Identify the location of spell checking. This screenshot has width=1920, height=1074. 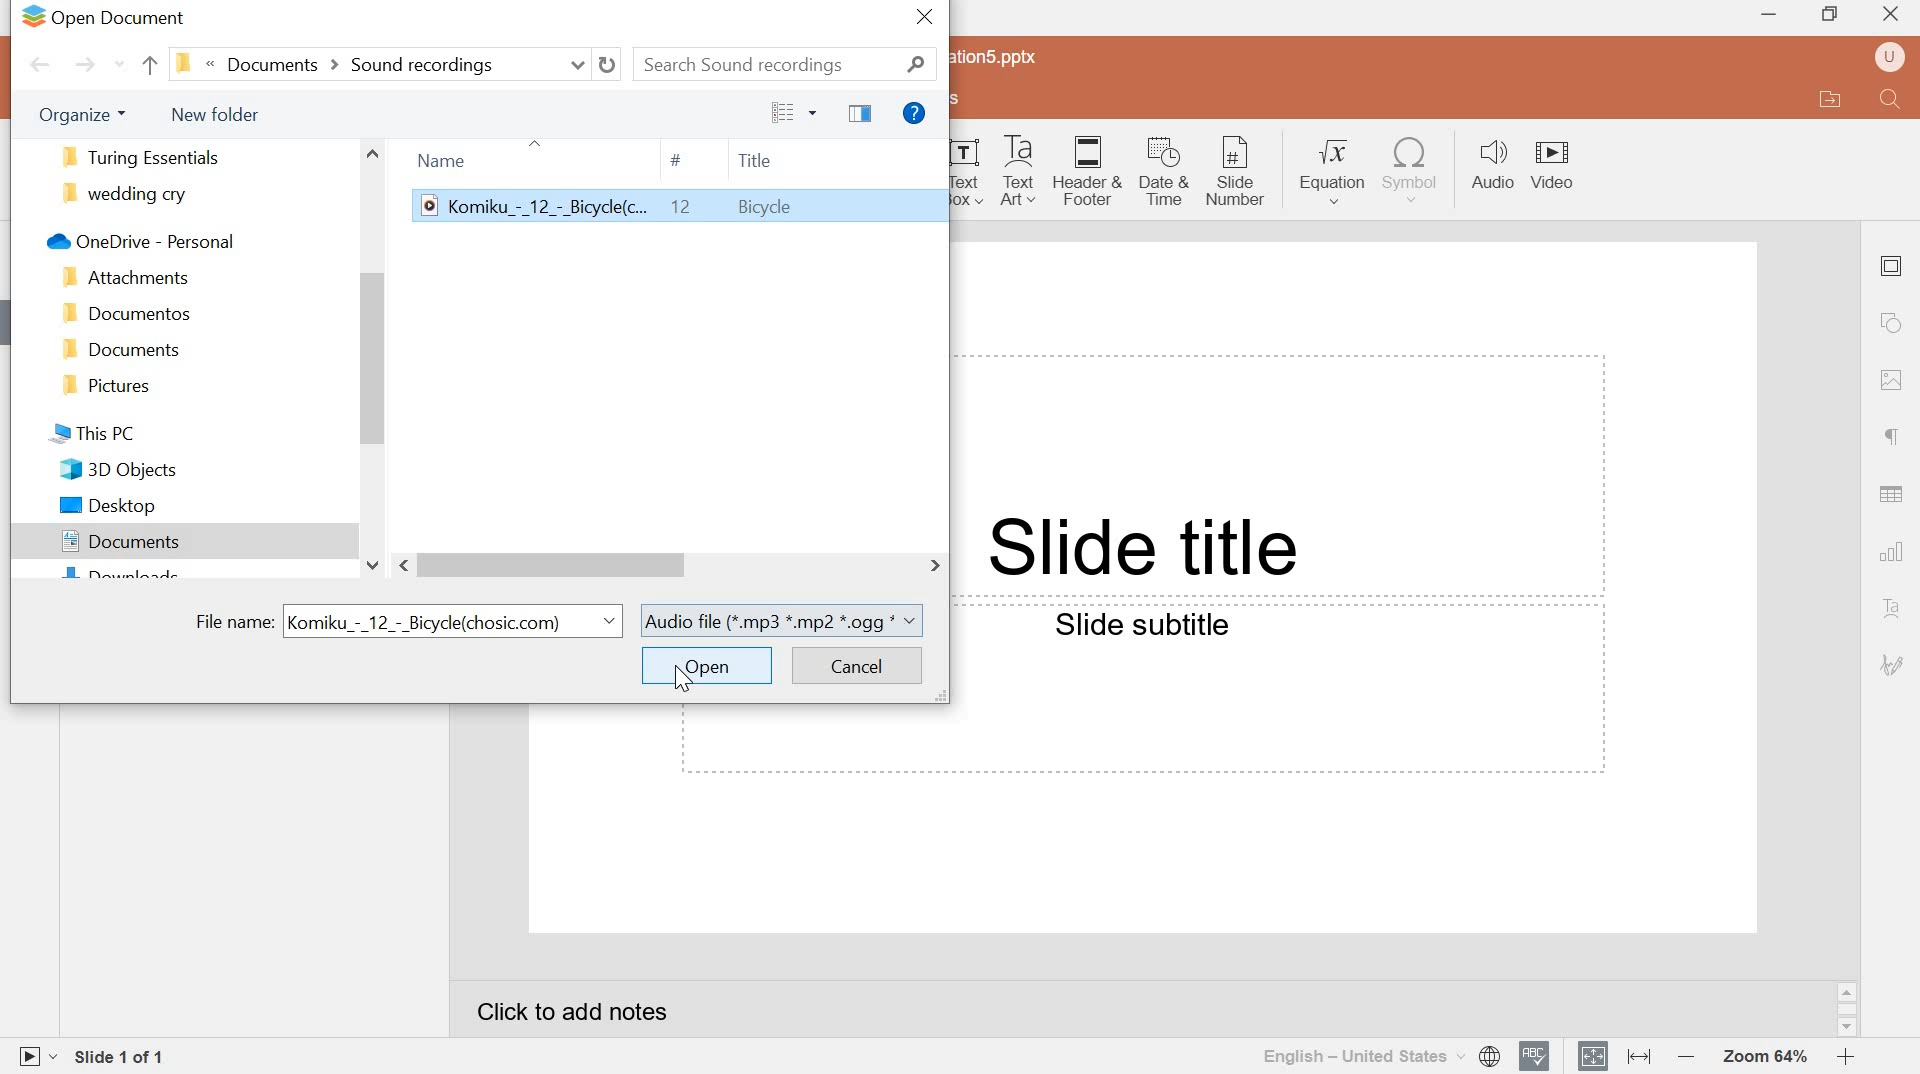
(1535, 1056).